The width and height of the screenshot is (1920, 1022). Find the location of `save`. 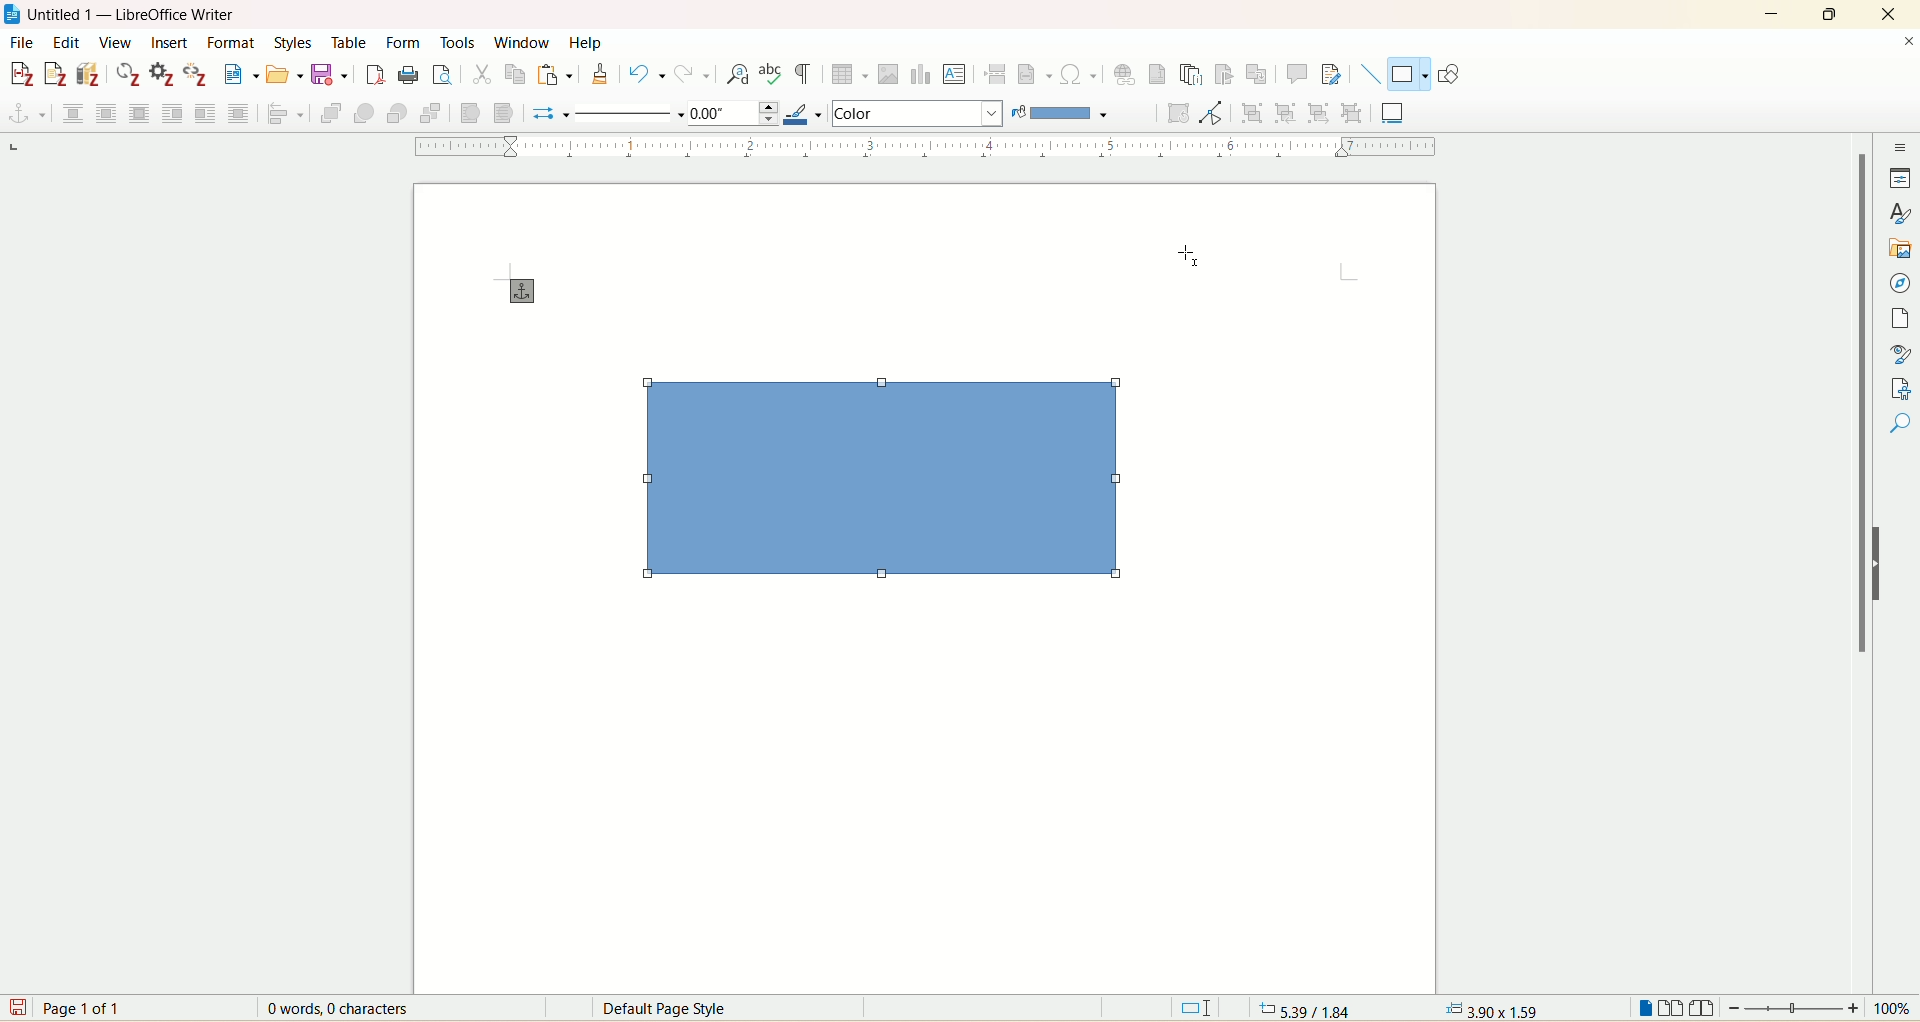

save is located at coordinates (332, 76).